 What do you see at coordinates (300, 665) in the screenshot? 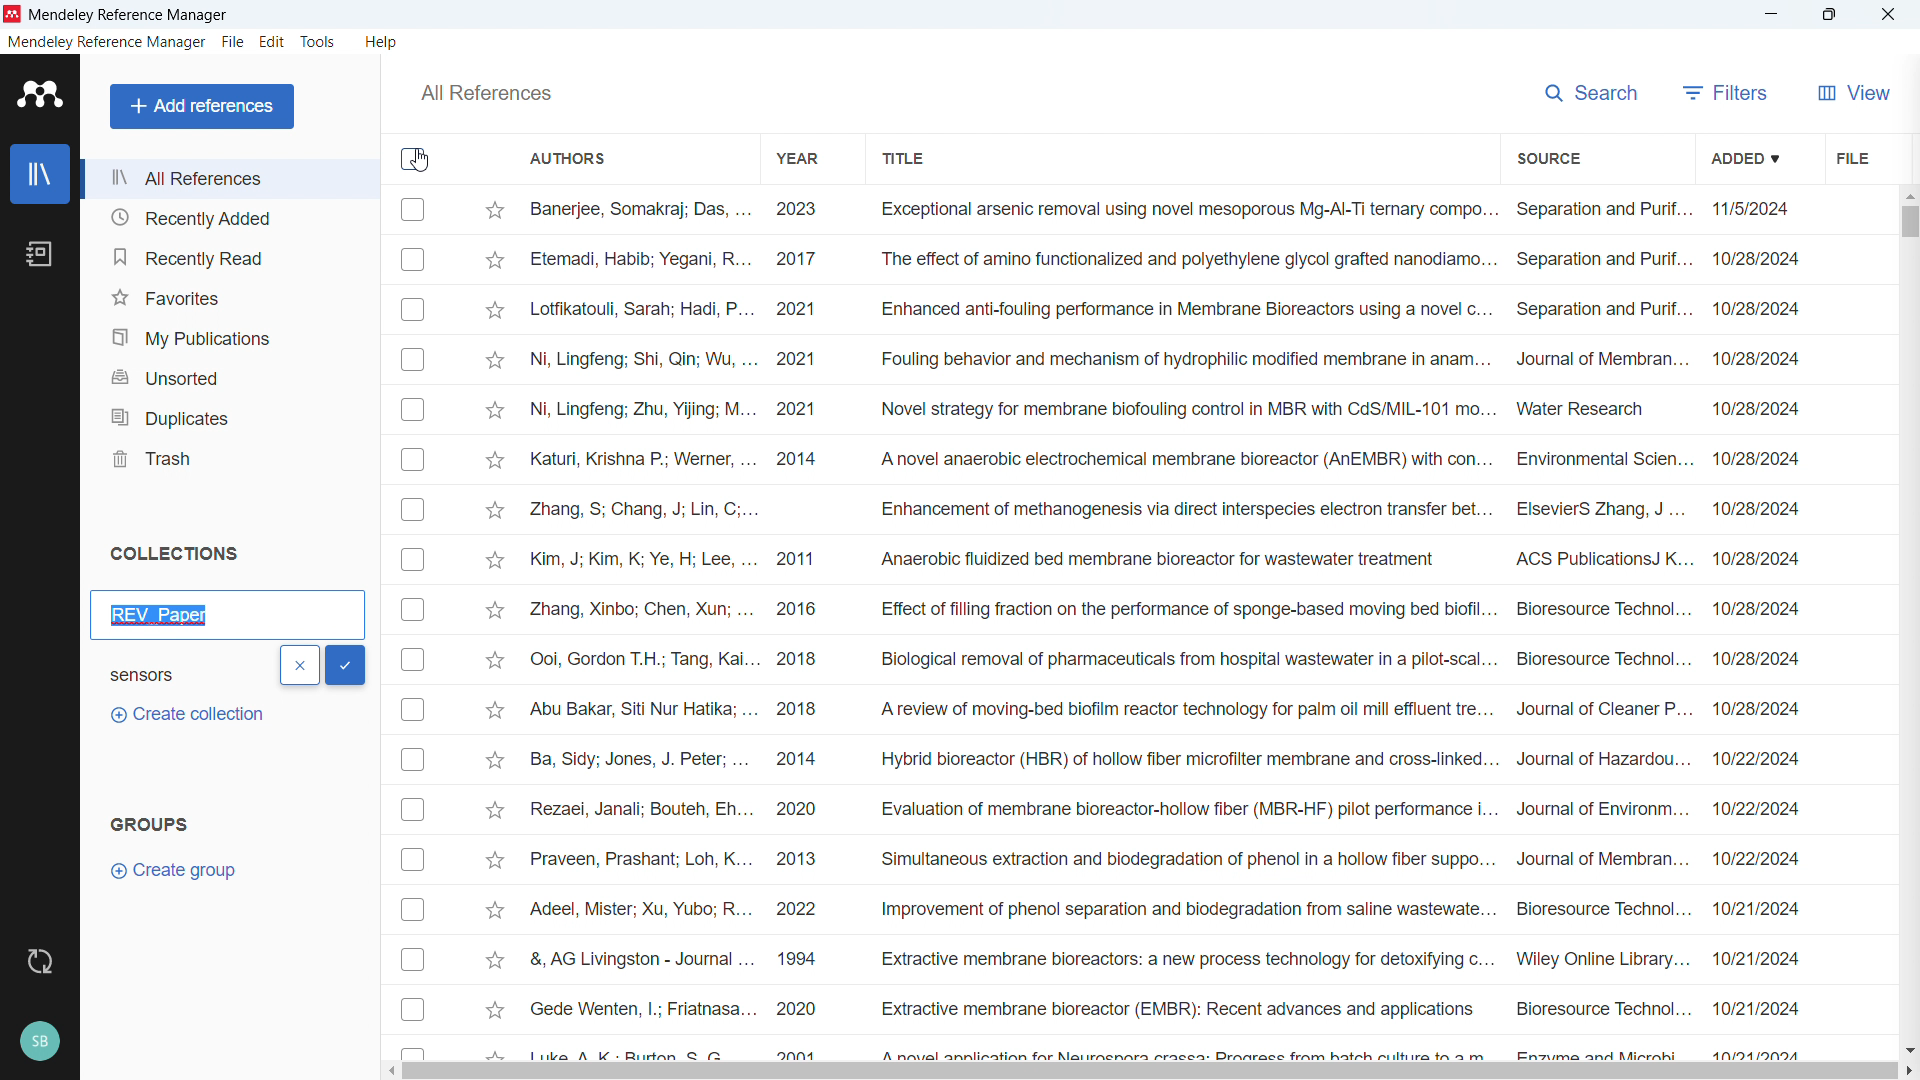
I see `Cross ` at bounding box center [300, 665].